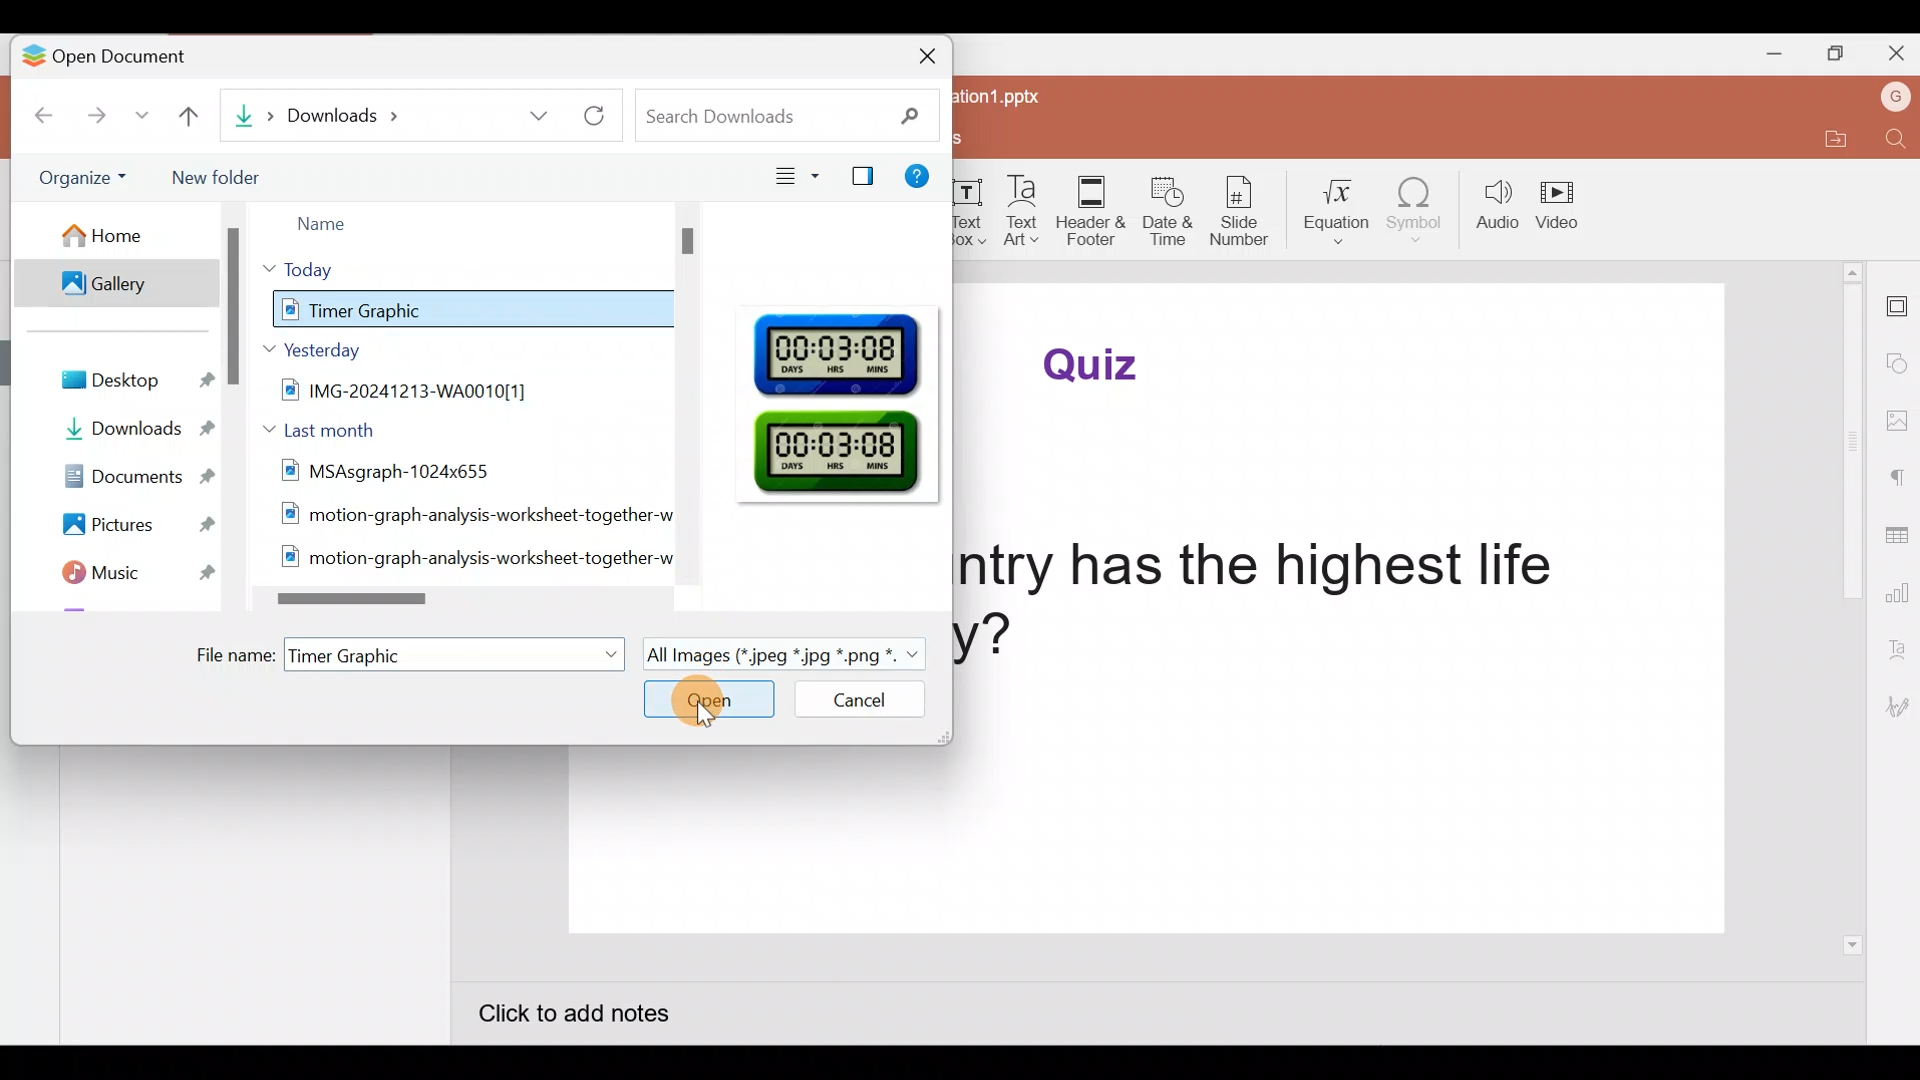 The width and height of the screenshot is (1920, 1080). I want to click on Text Art settings, so click(1898, 651).